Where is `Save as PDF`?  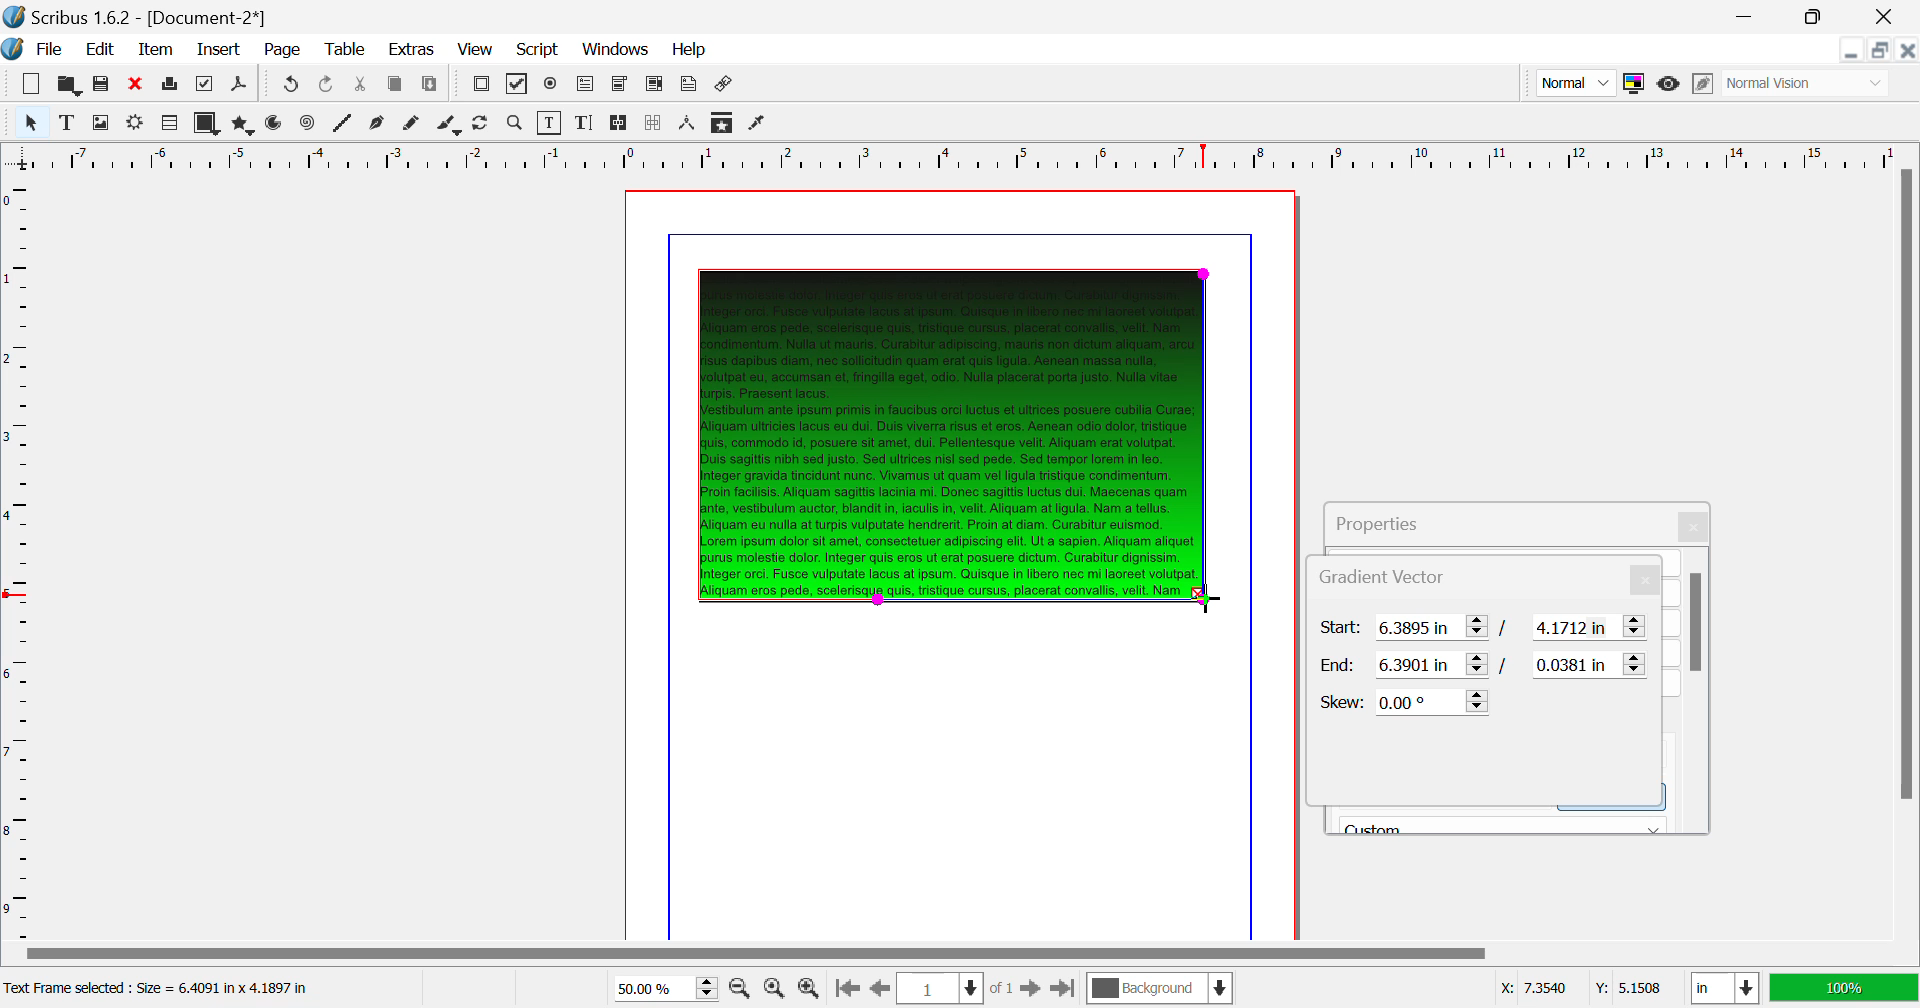 Save as PDF is located at coordinates (240, 86).